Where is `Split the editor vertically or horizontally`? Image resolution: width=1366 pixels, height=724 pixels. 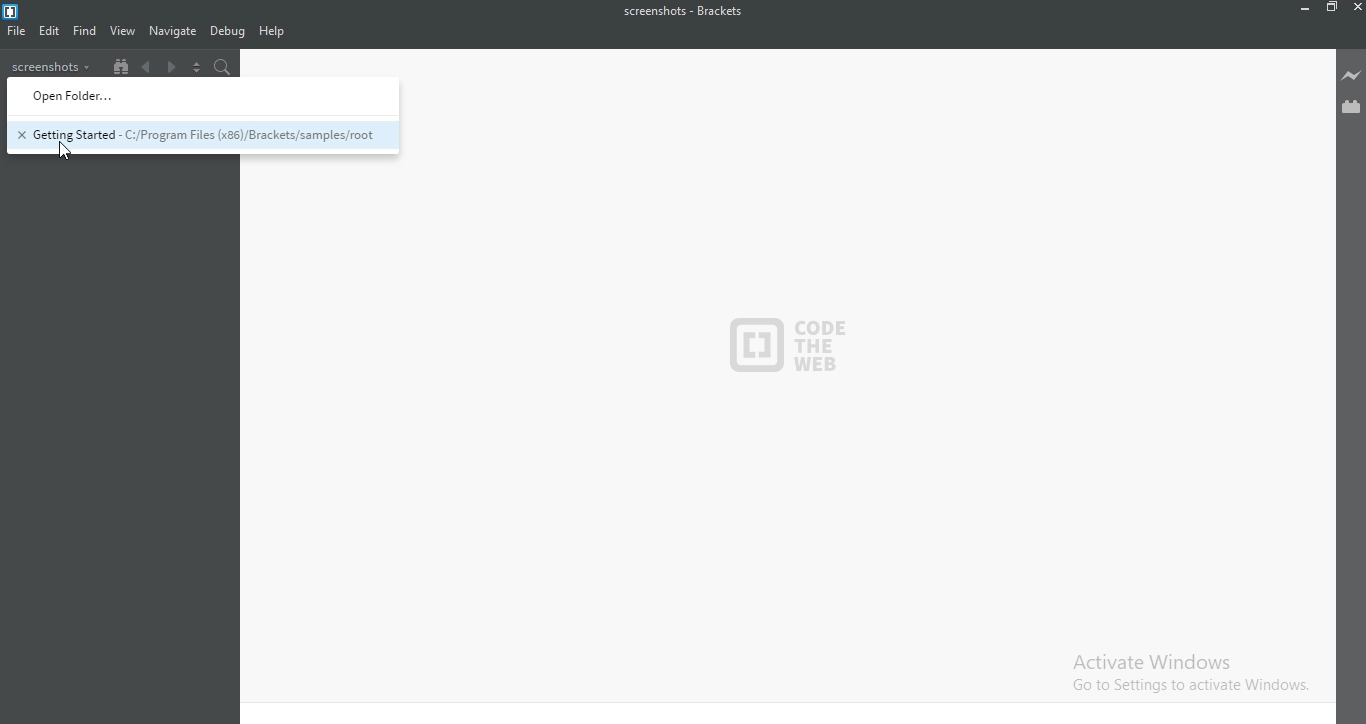 Split the editor vertically or horizontally is located at coordinates (198, 65).